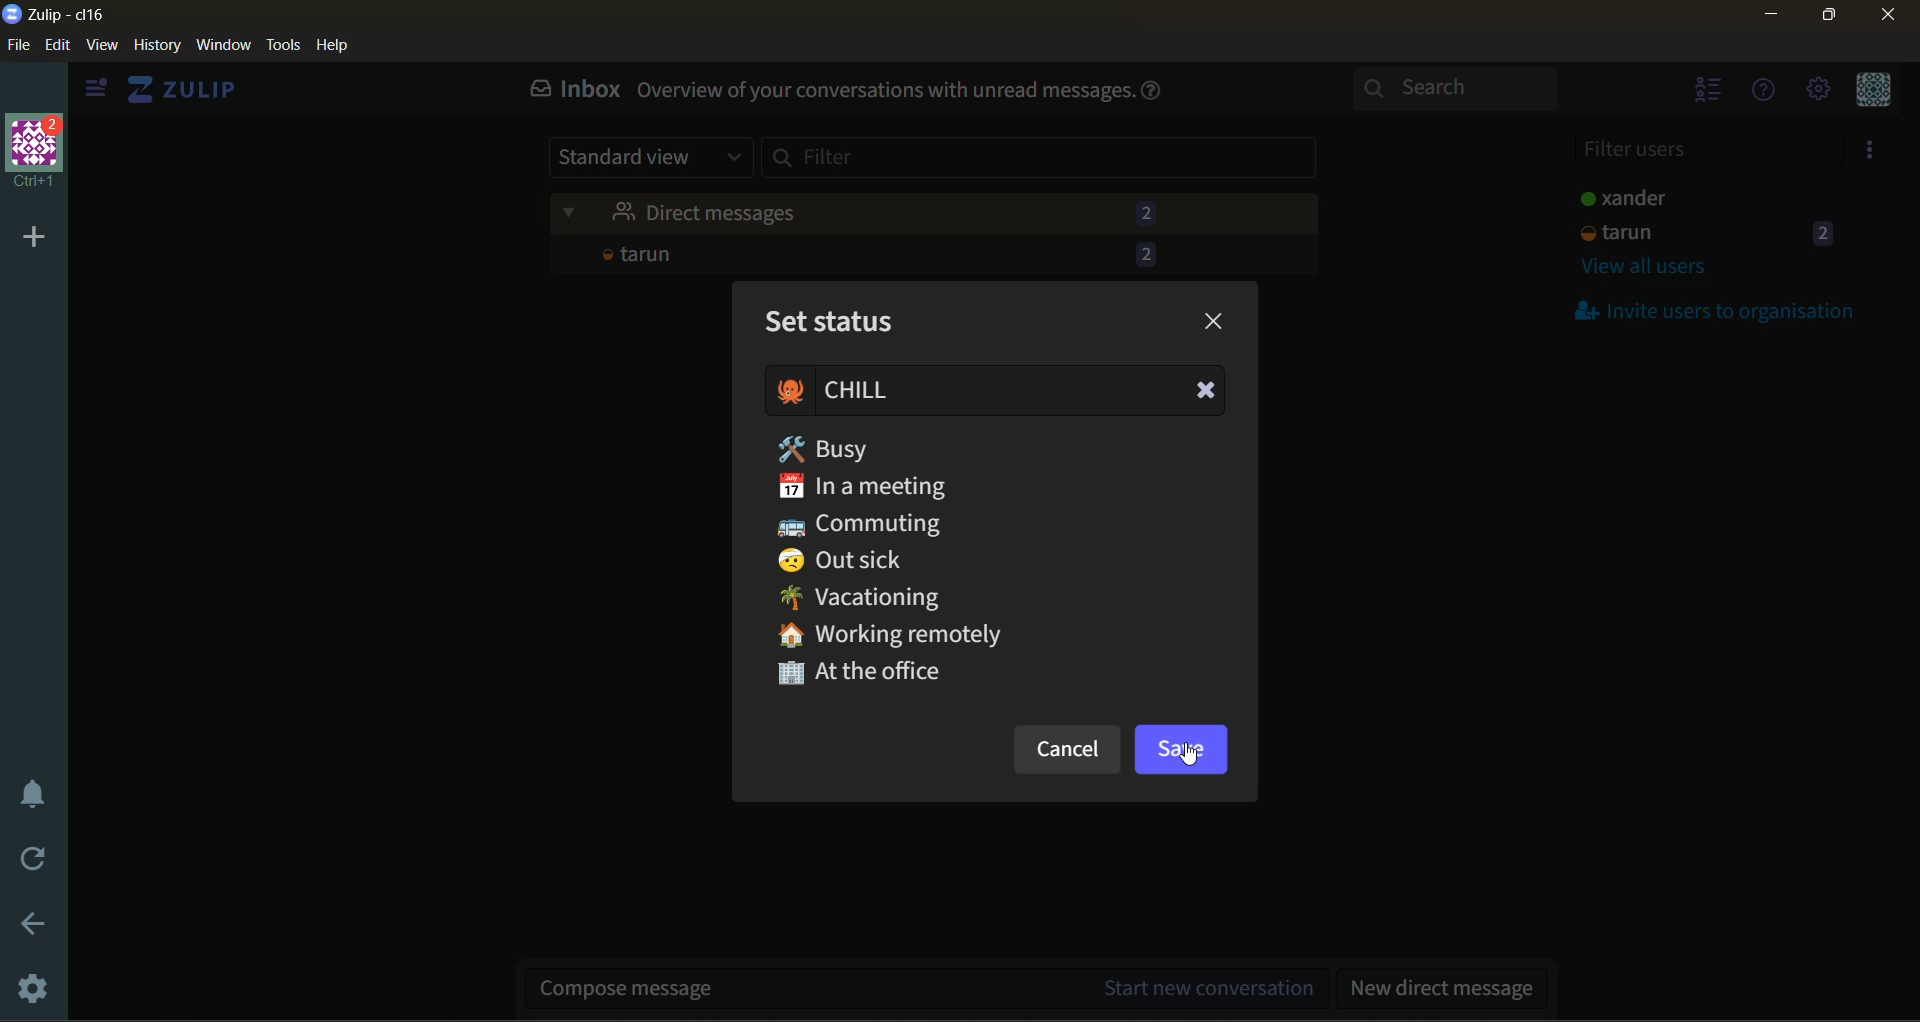  Describe the element at coordinates (31, 155) in the screenshot. I see `organisation name and profile picture` at that location.